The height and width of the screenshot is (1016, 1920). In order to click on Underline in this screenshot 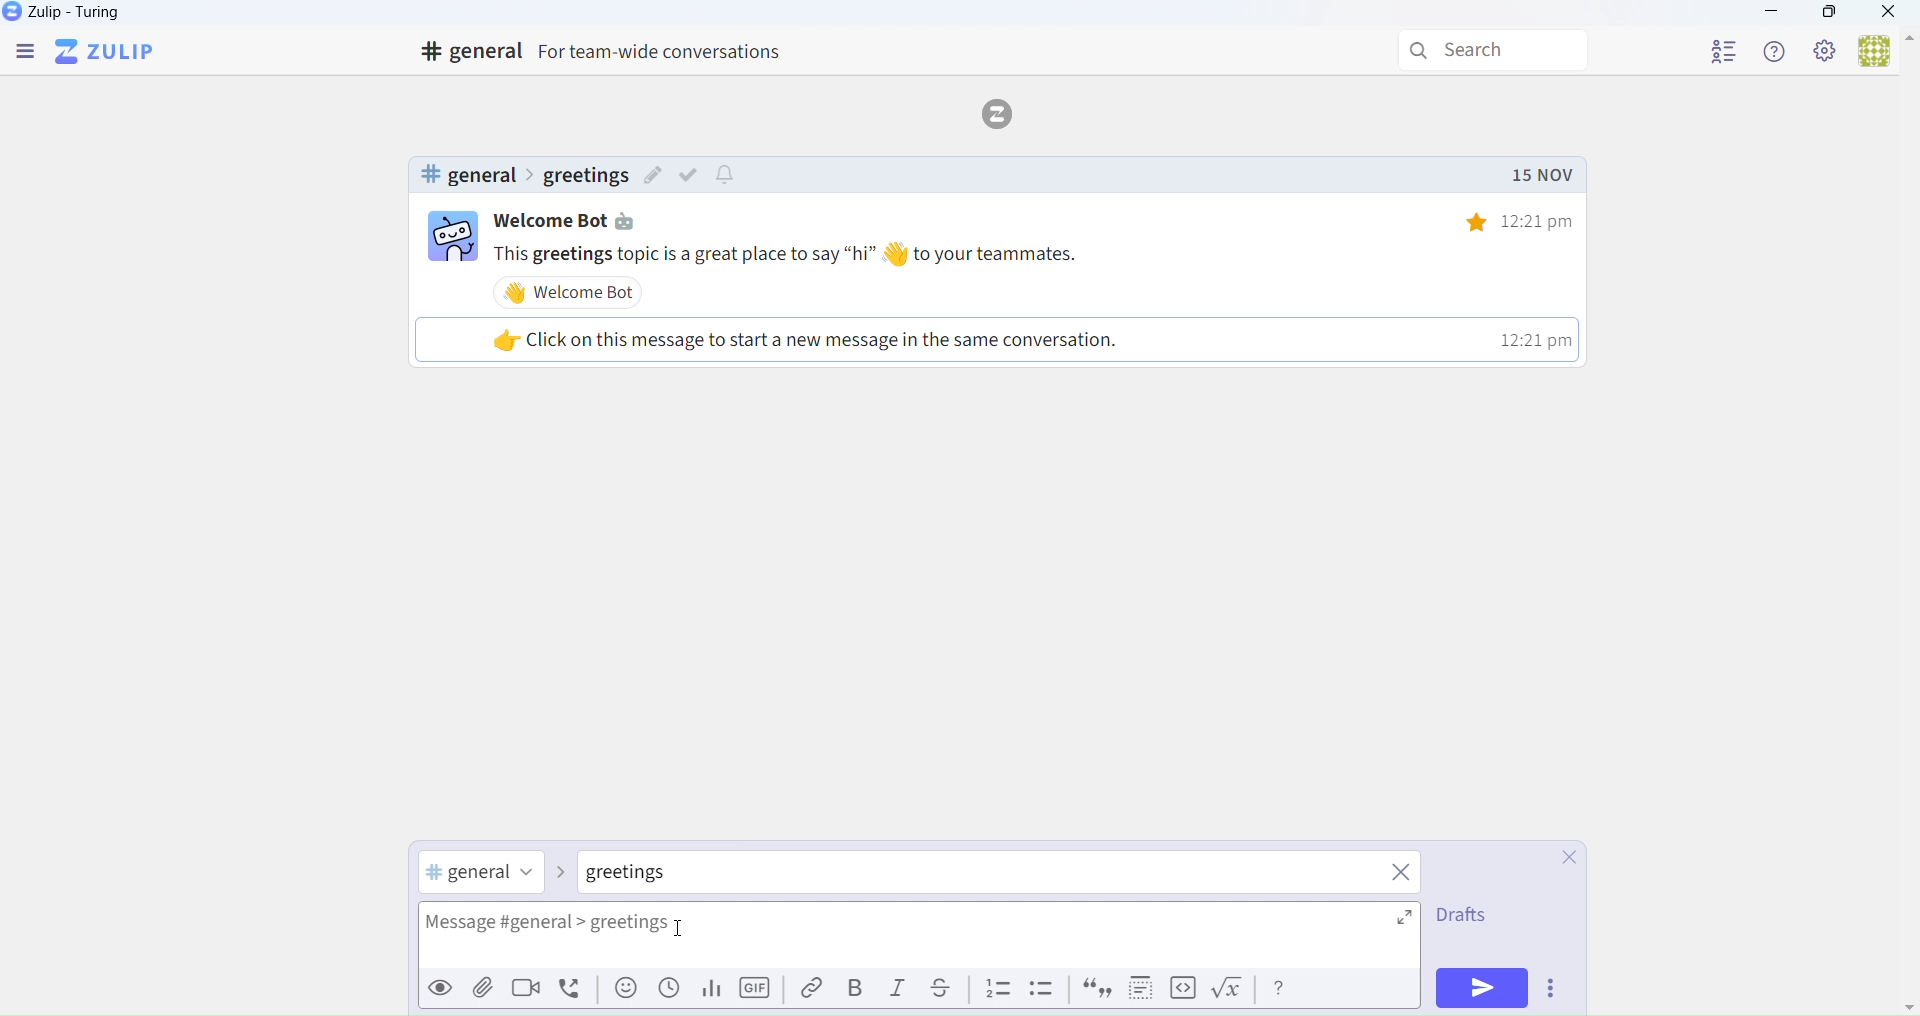, I will do `click(948, 989)`.